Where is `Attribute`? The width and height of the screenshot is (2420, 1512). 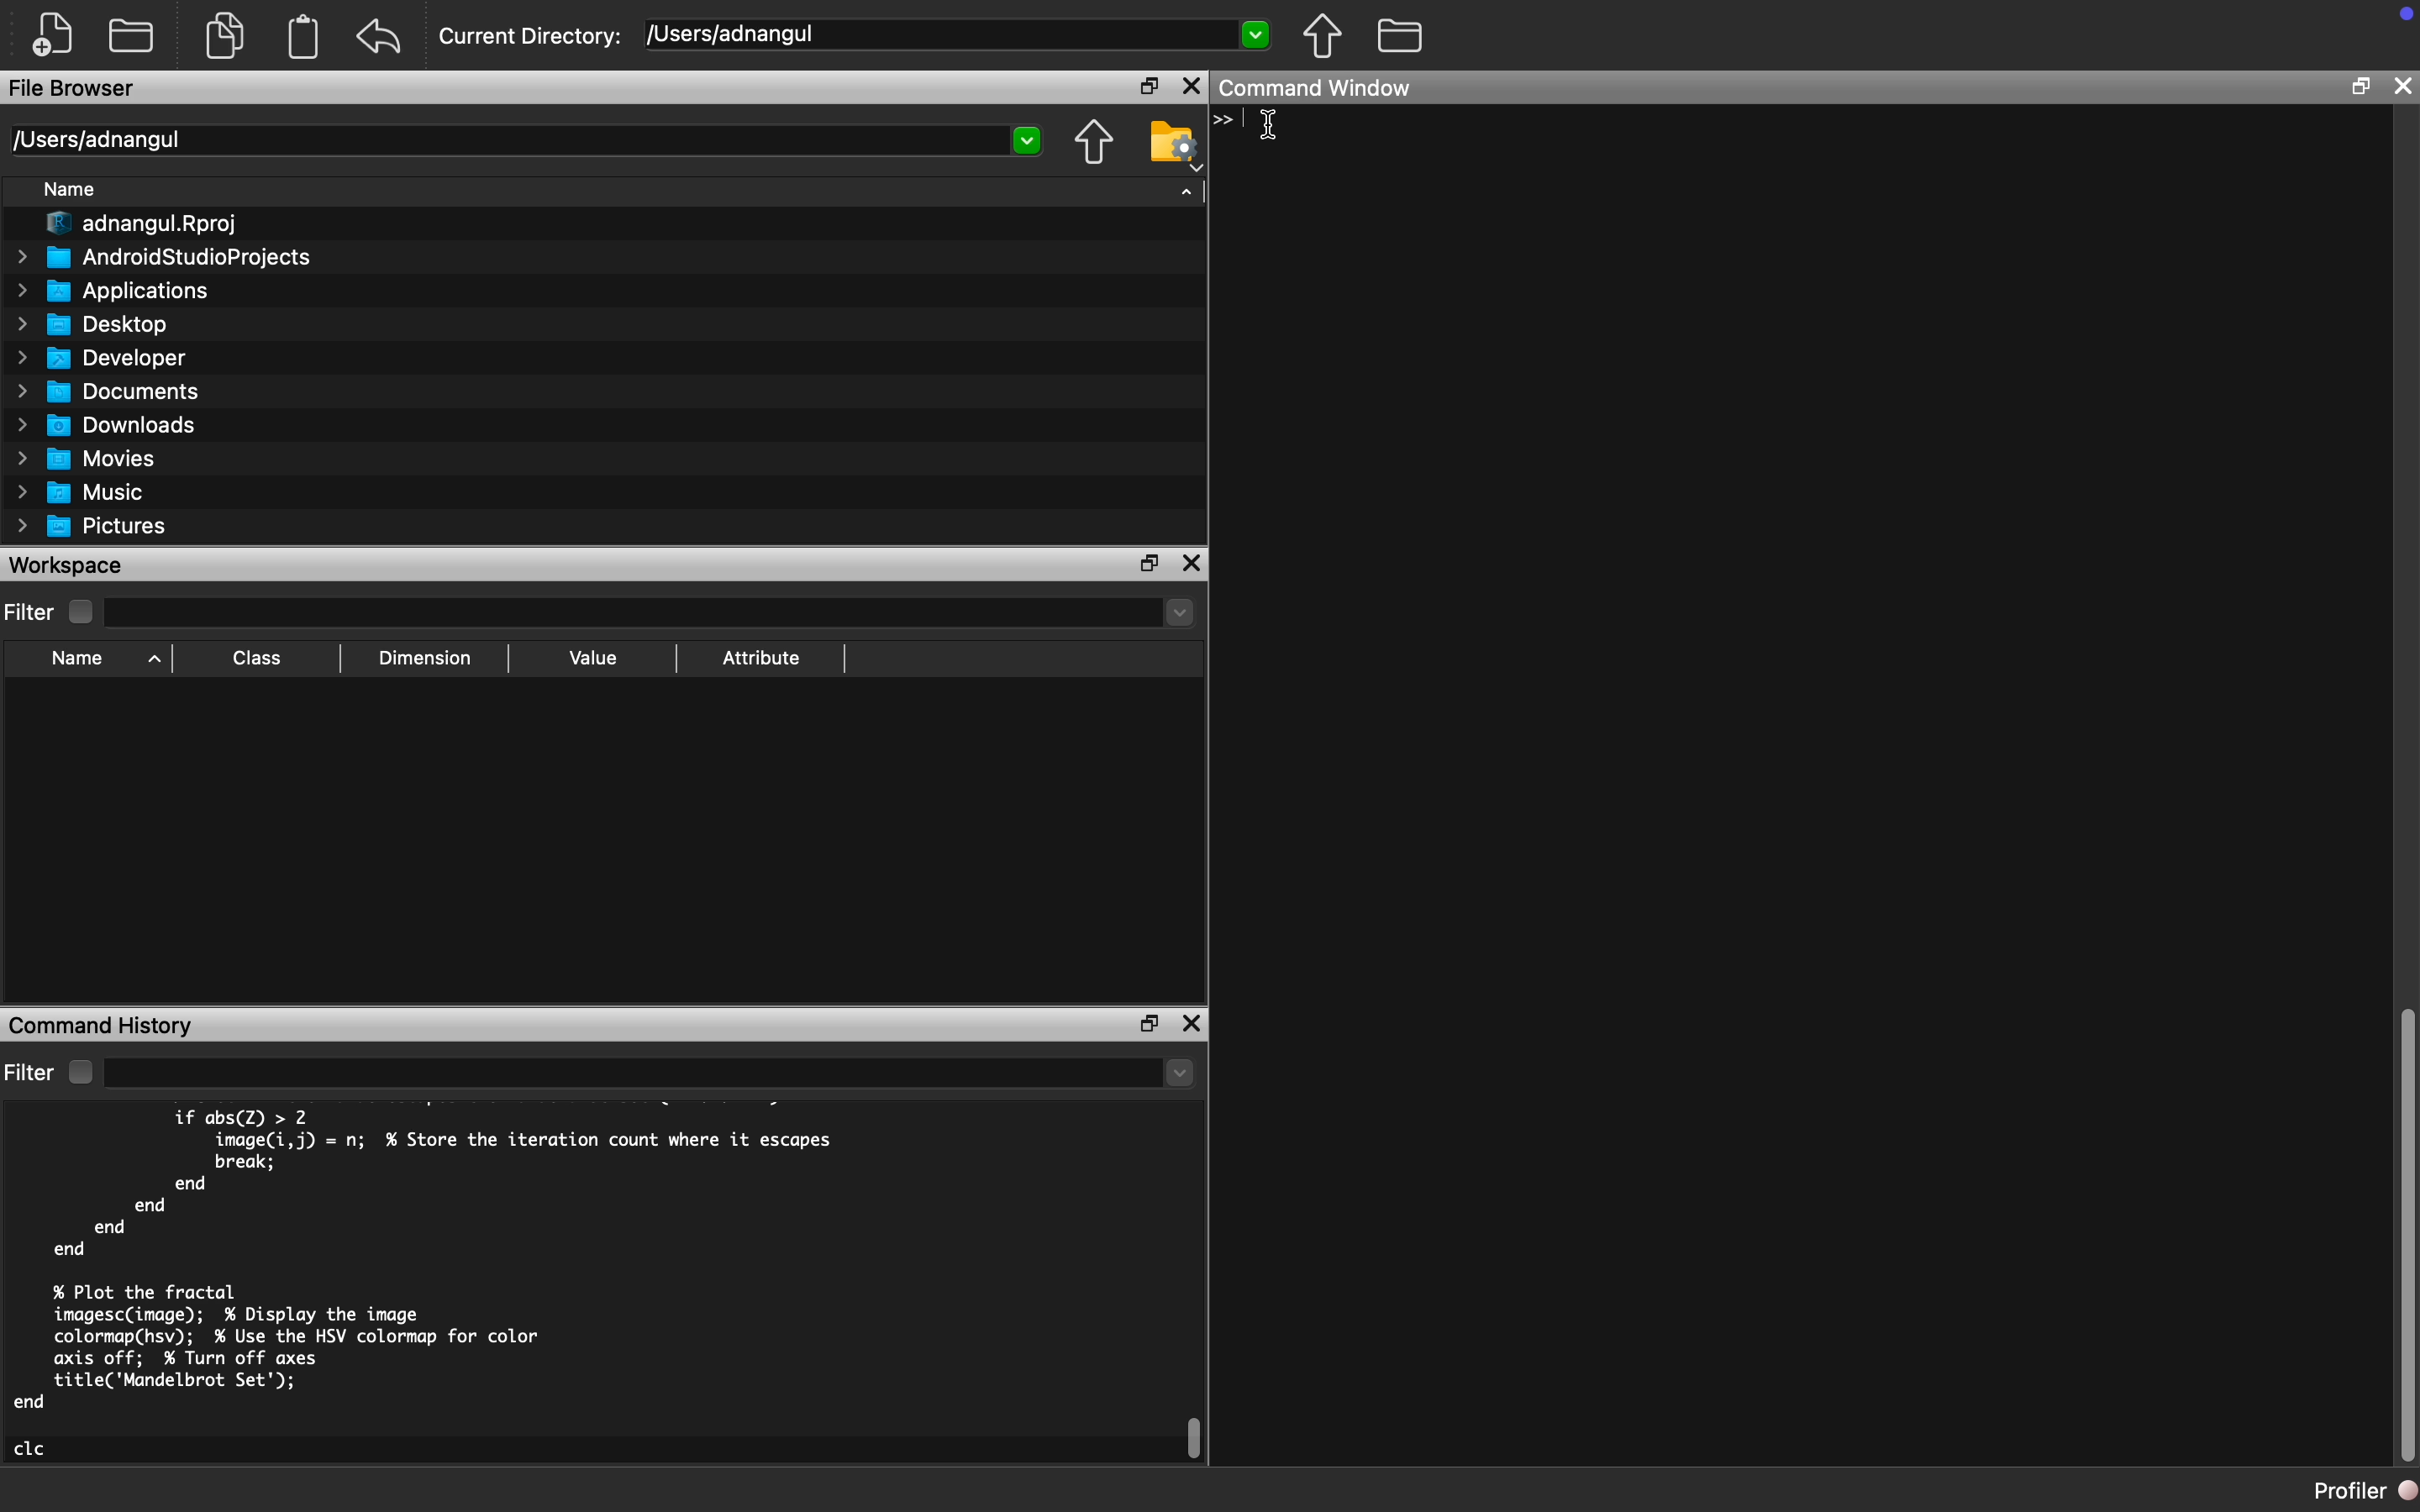
Attribute is located at coordinates (763, 657).